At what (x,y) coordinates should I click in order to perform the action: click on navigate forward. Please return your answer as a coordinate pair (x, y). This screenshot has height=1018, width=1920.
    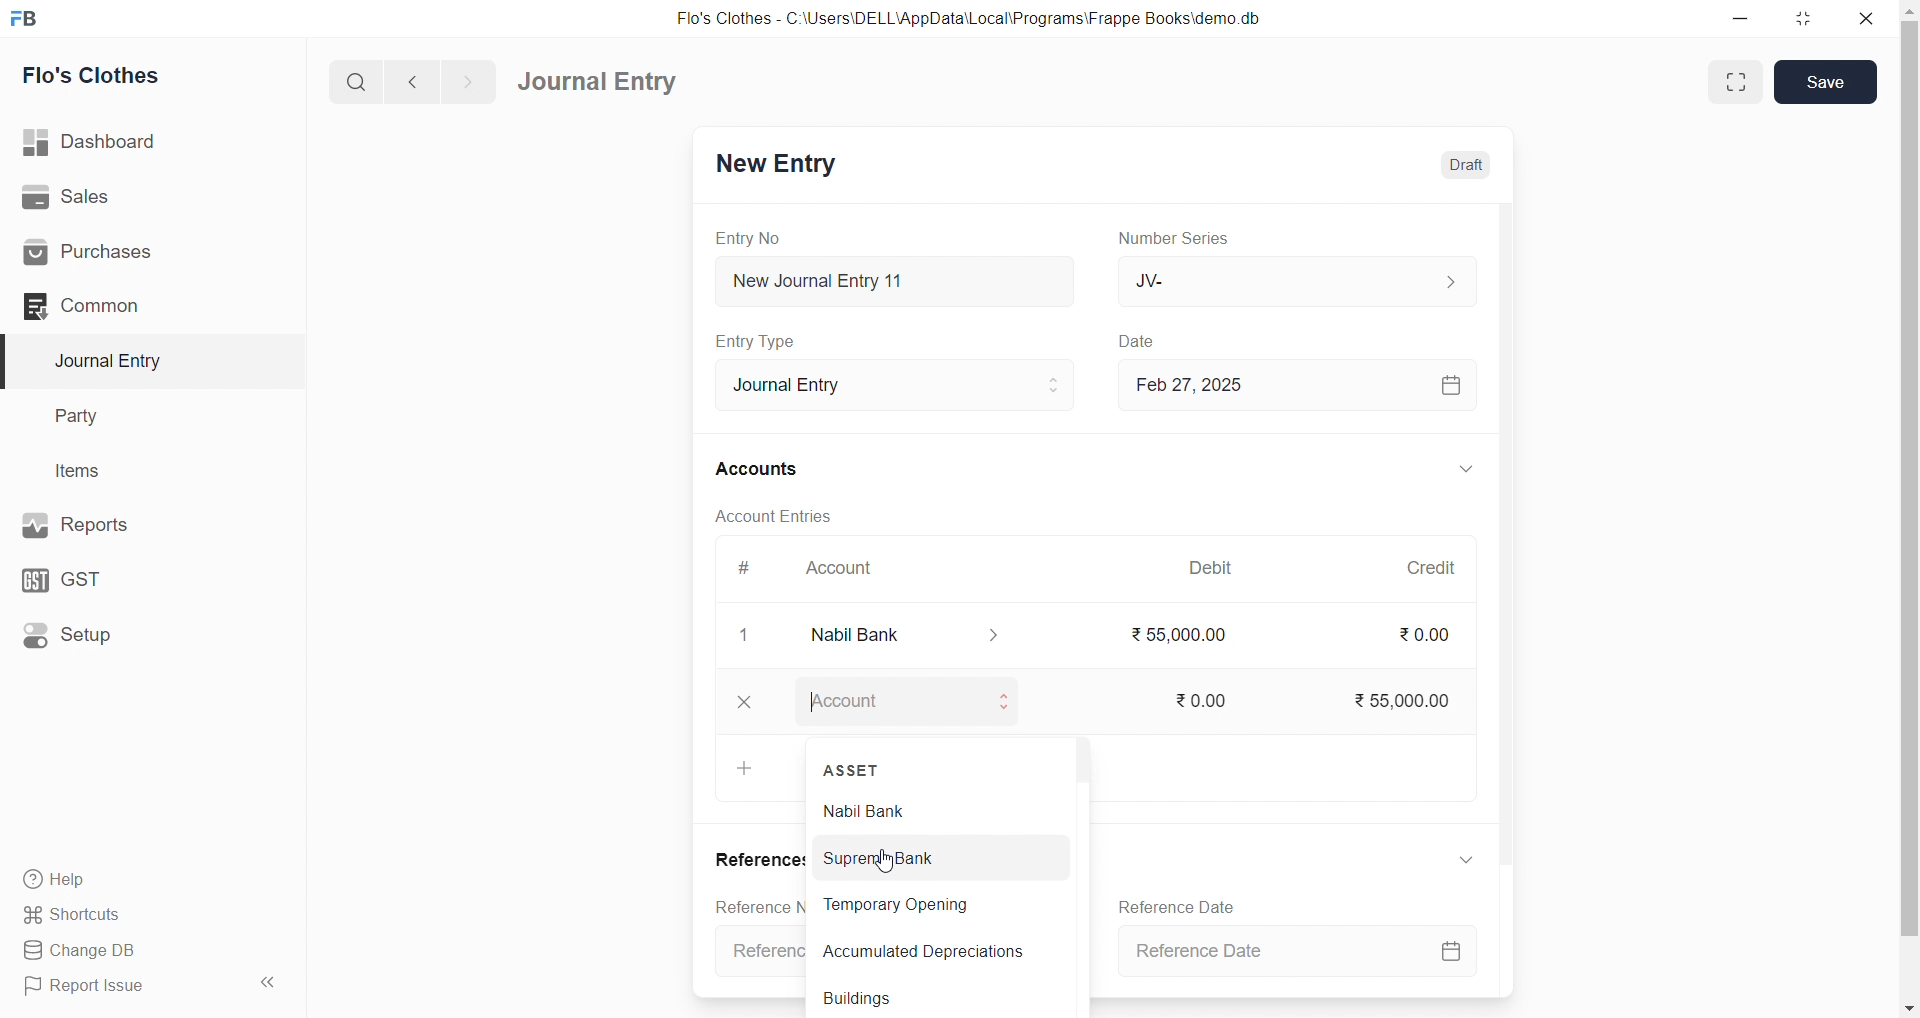
    Looking at the image, I should click on (473, 81).